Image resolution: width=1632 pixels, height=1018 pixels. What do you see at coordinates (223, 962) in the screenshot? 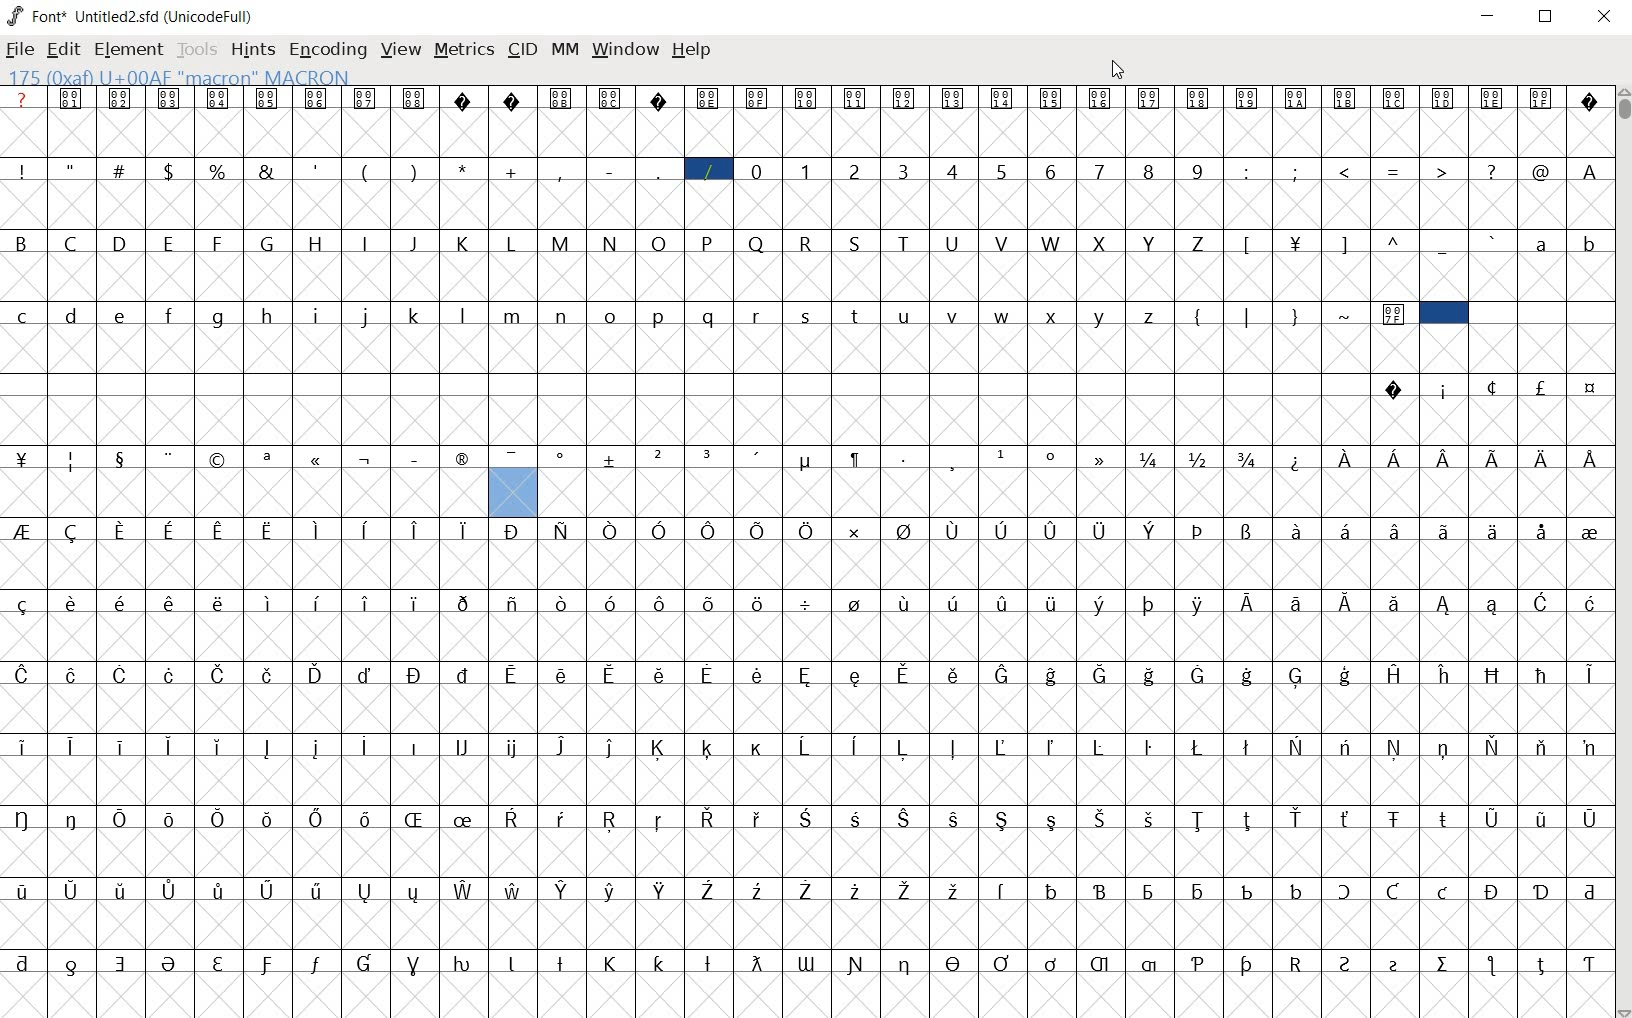
I see `Symbol` at bounding box center [223, 962].